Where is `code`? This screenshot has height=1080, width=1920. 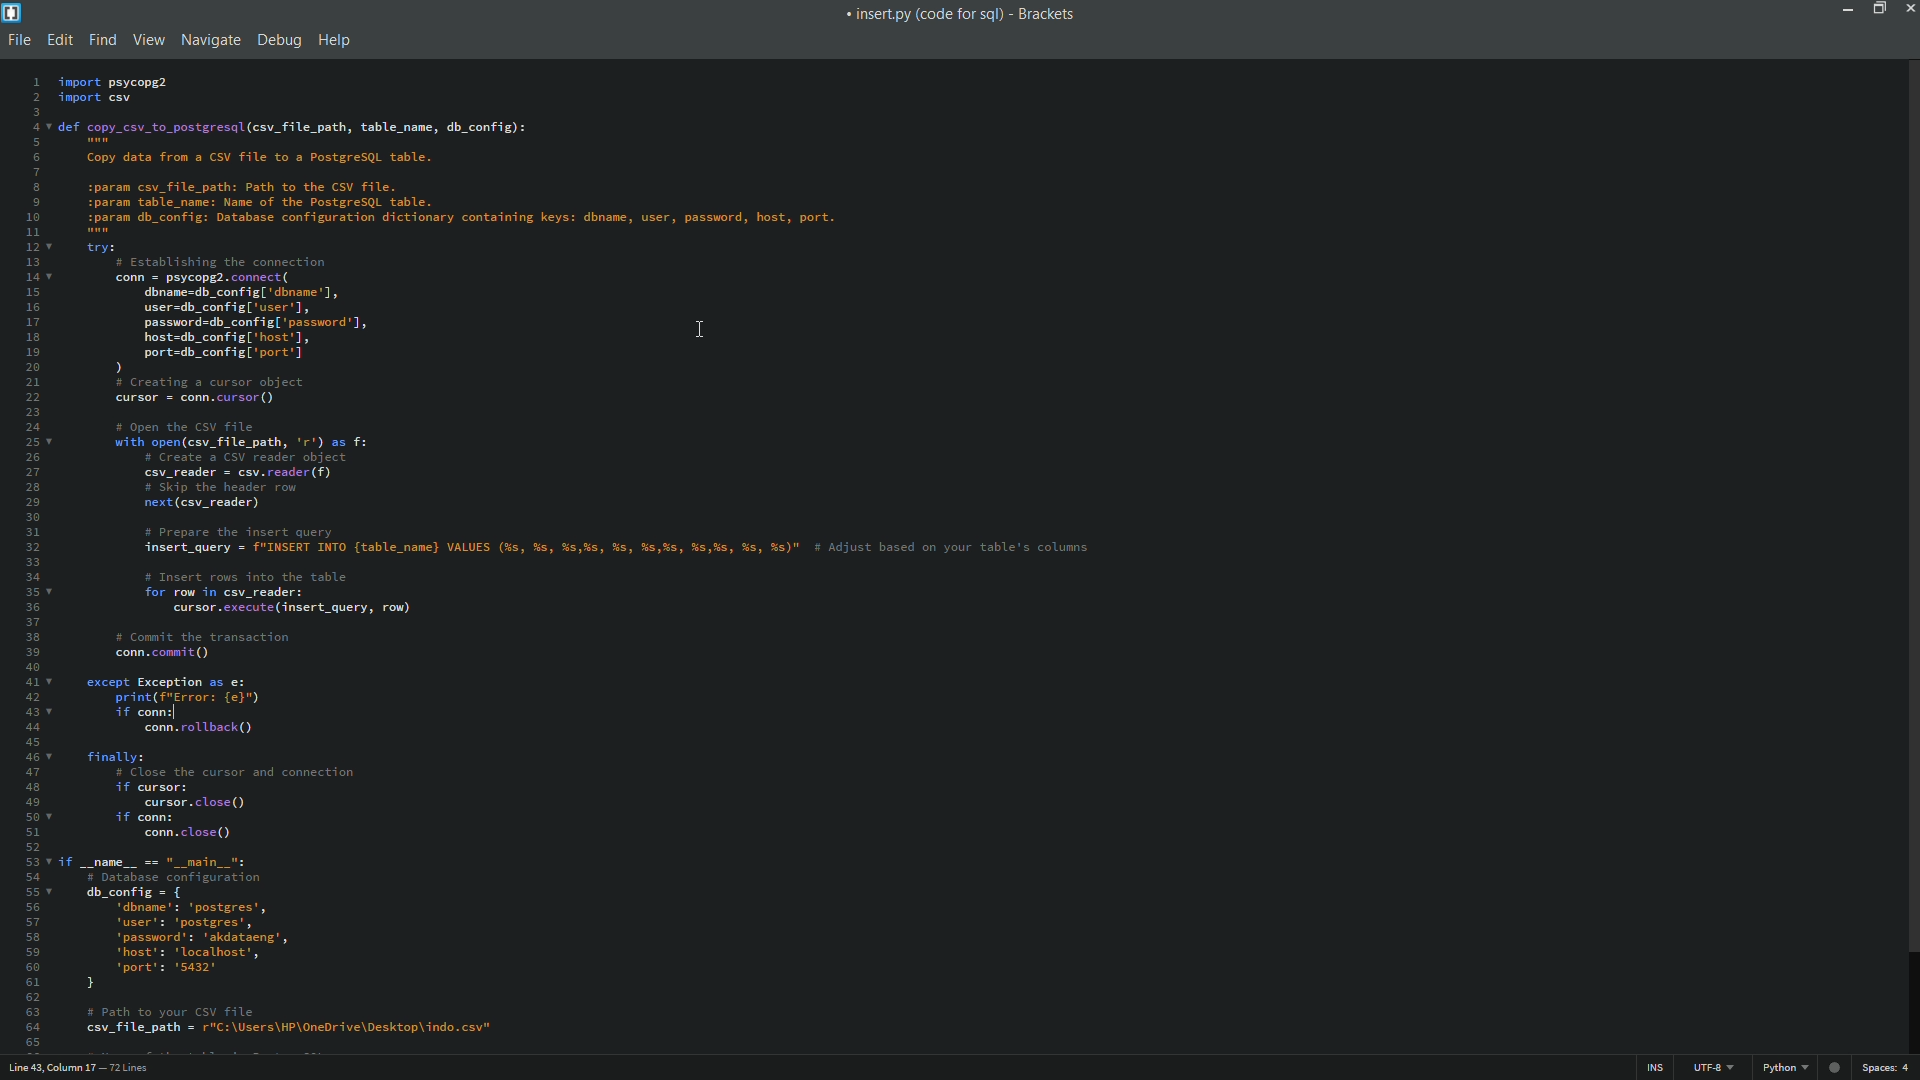
code is located at coordinates (679, 562).